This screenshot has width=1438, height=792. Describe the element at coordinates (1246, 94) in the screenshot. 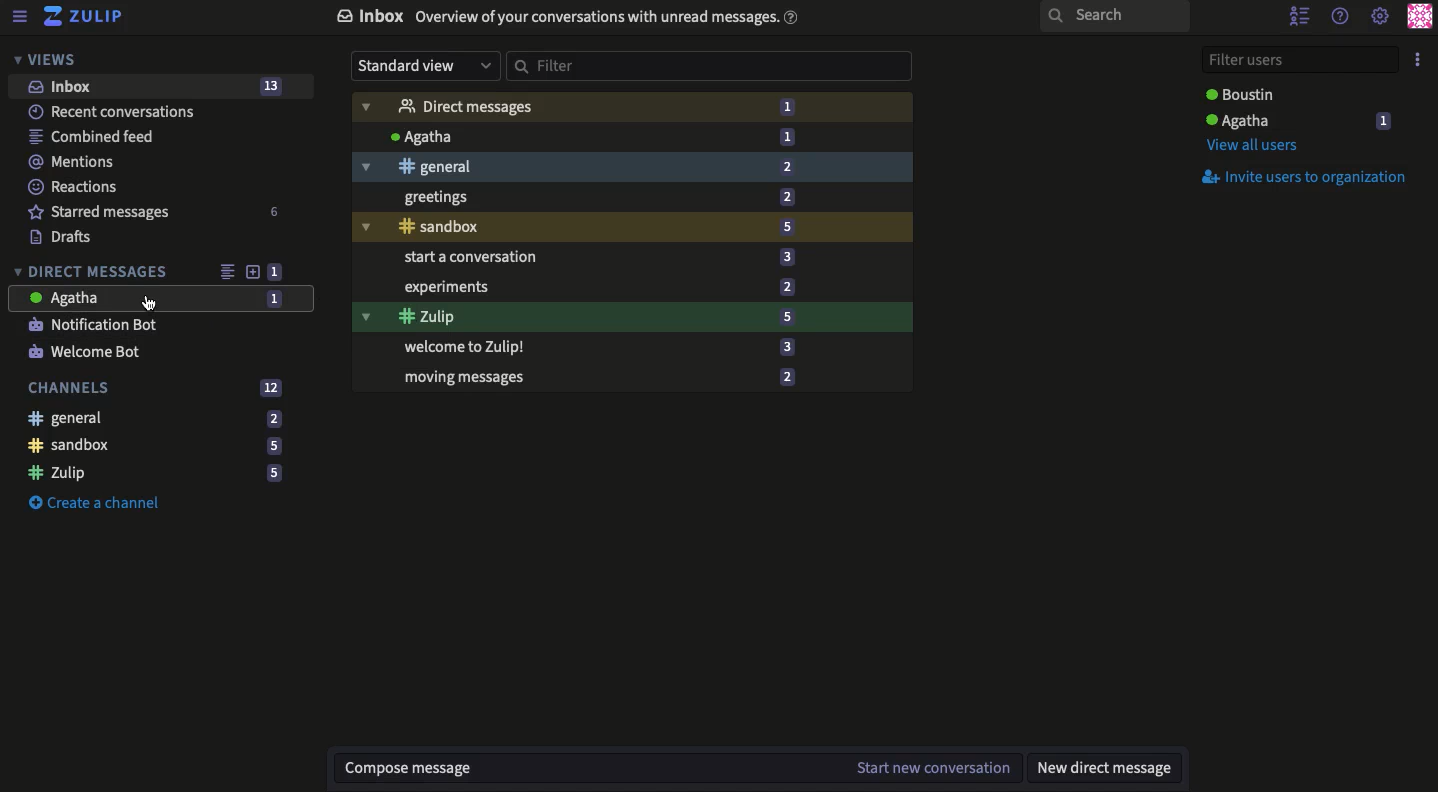

I see `User 2` at that location.